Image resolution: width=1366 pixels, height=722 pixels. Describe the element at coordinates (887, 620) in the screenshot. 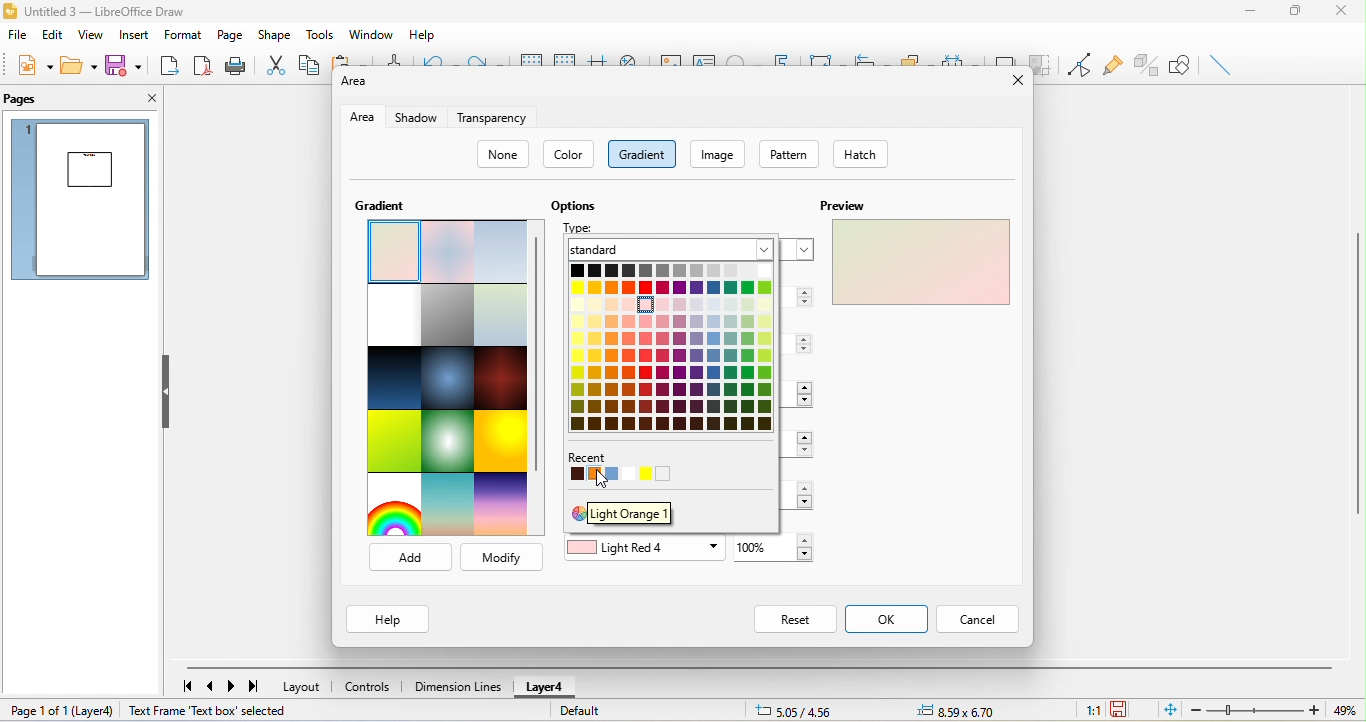

I see `ok` at that location.